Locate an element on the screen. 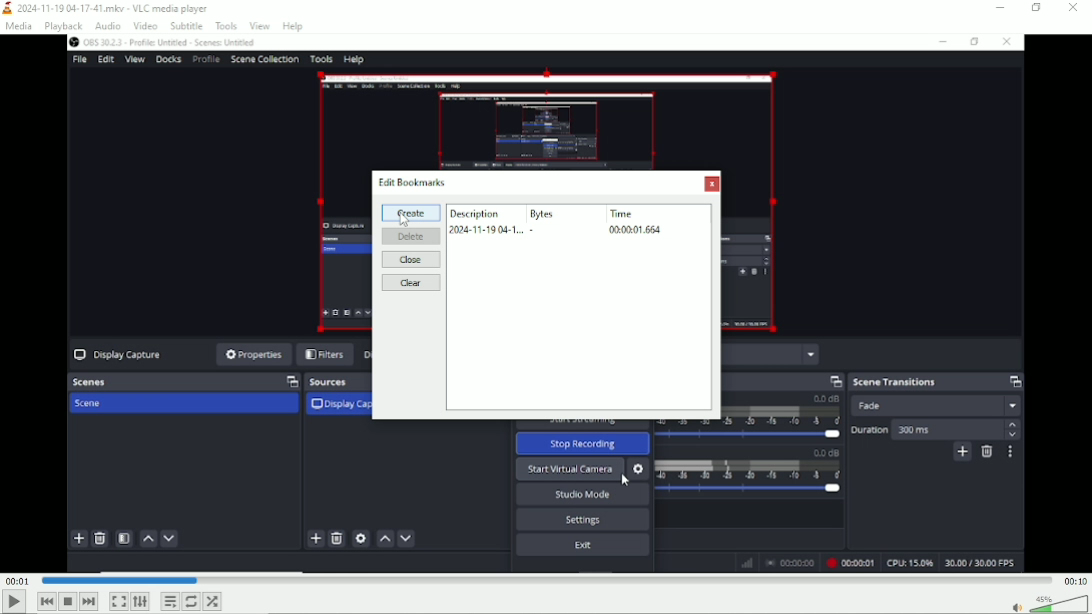 This screenshot has height=614, width=1092. Restore down is located at coordinates (1036, 8).